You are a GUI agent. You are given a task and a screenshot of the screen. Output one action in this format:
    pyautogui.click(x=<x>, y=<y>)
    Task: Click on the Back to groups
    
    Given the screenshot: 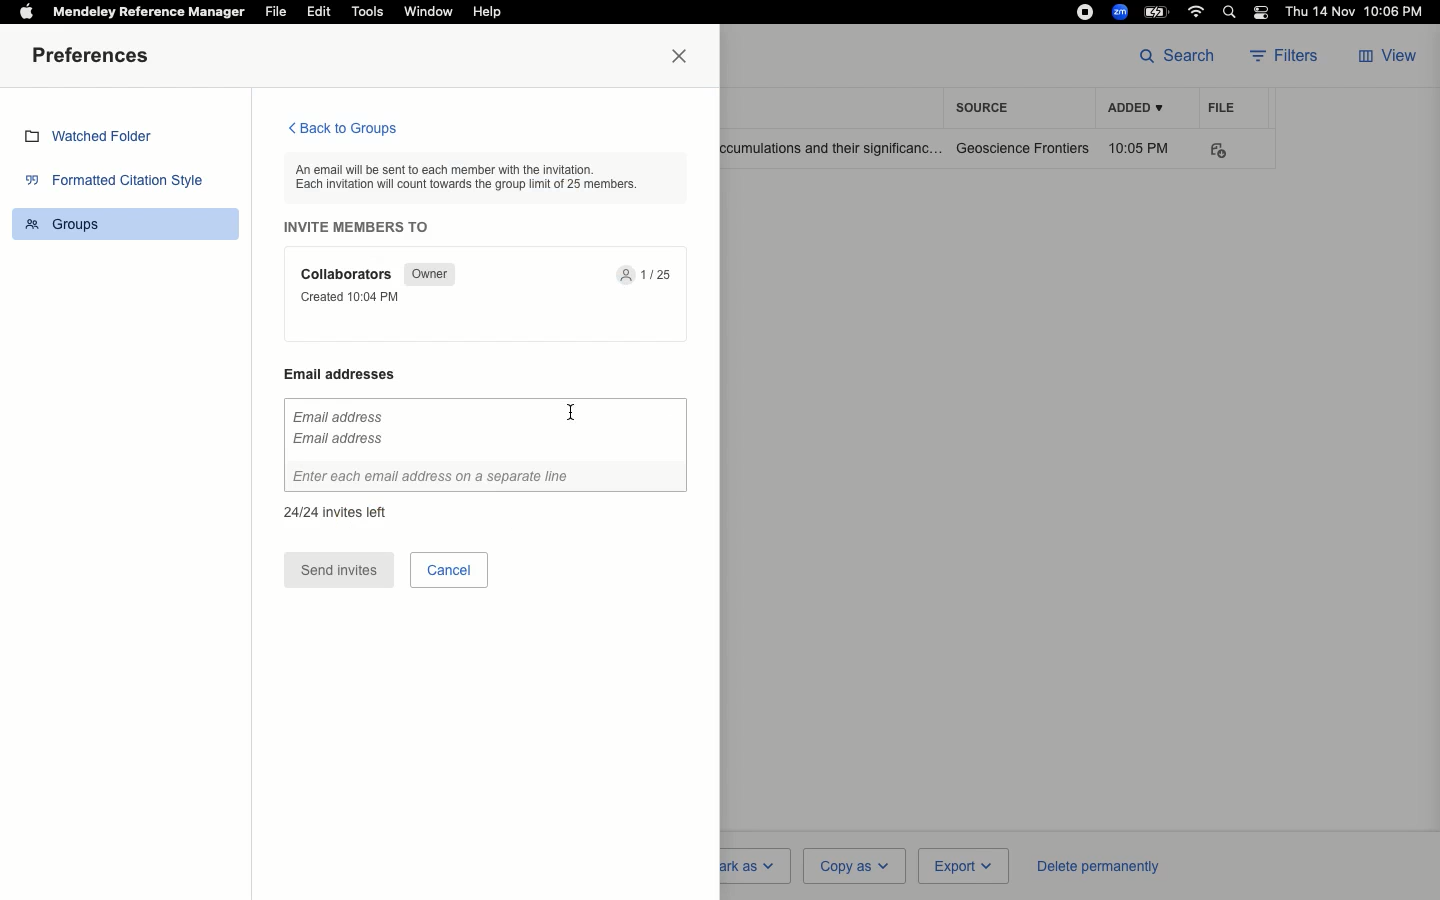 What is the action you would take?
    pyautogui.click(x=341, y=130)
    